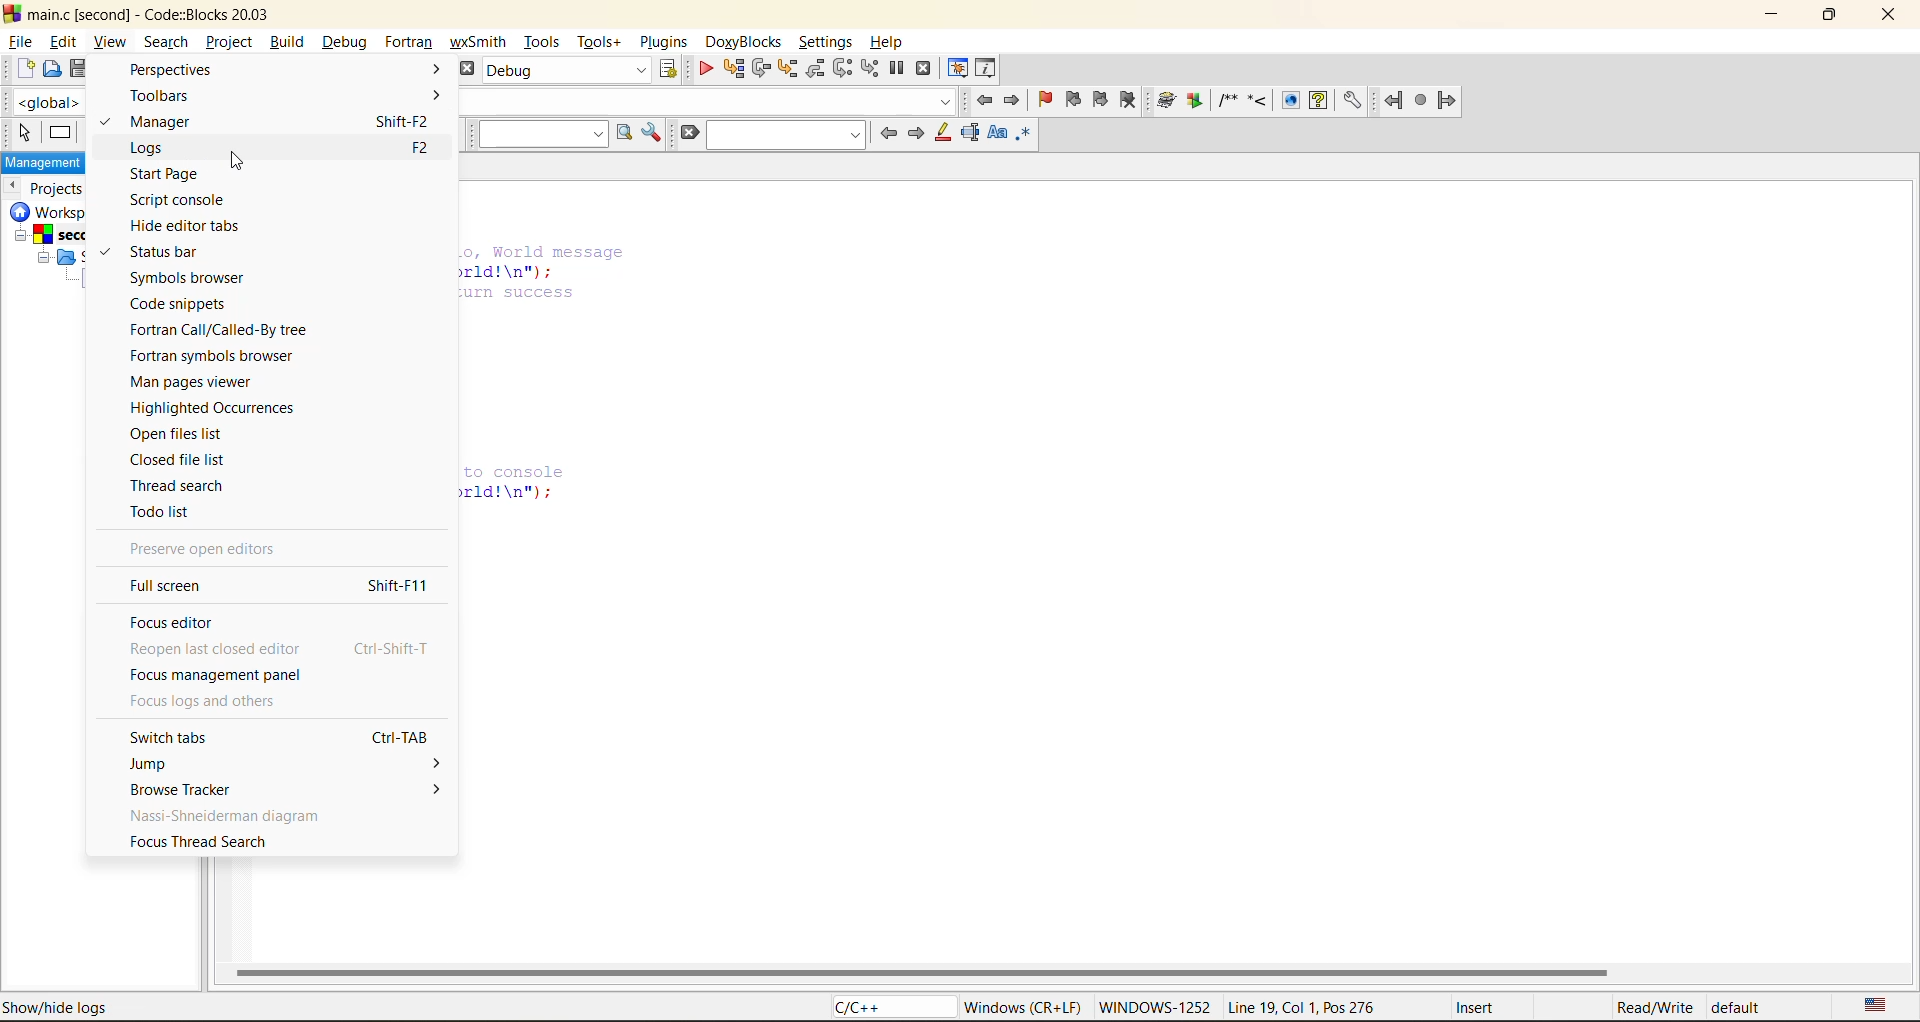 The image size is (1920, 1022). Describe the element at coordinates (427, 96) in the screenshot. I see `>` at that location.